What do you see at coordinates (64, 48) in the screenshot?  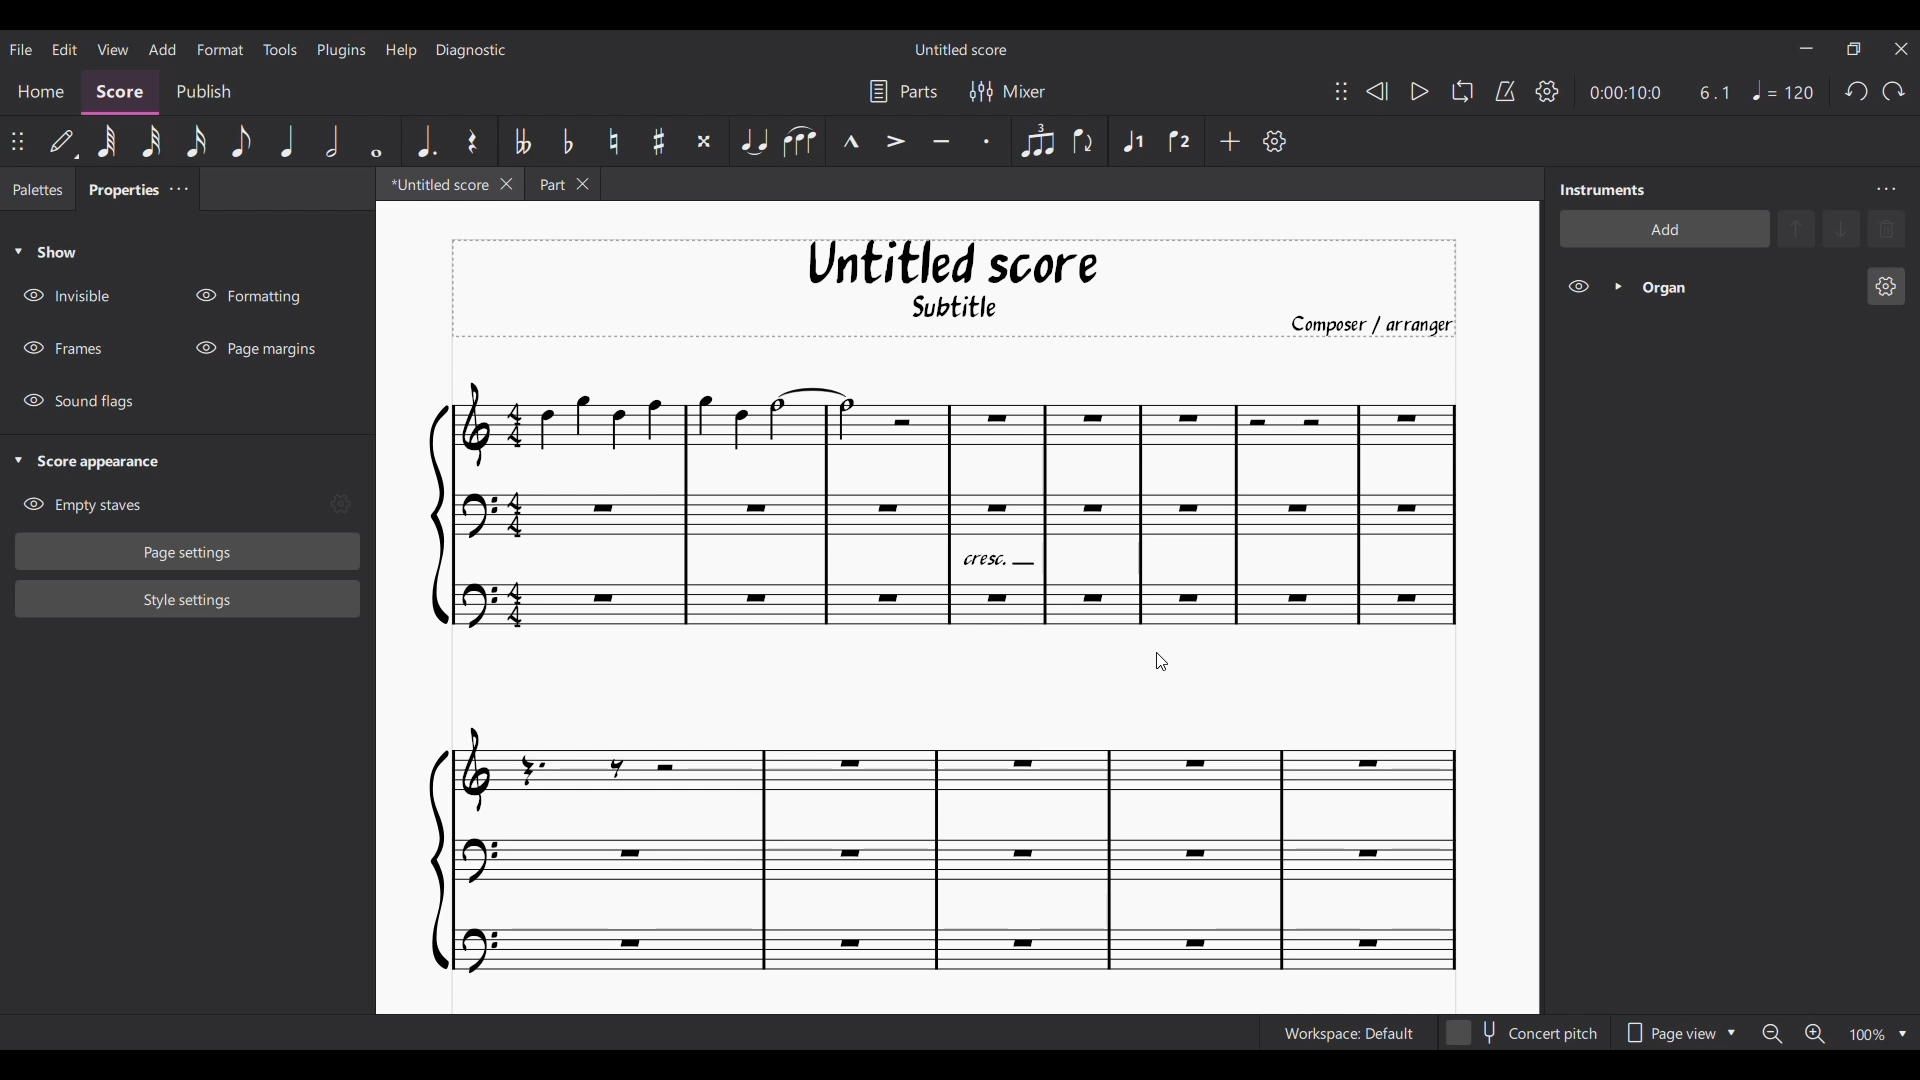 I see `Edit menu` at bounding box center [64, 48].